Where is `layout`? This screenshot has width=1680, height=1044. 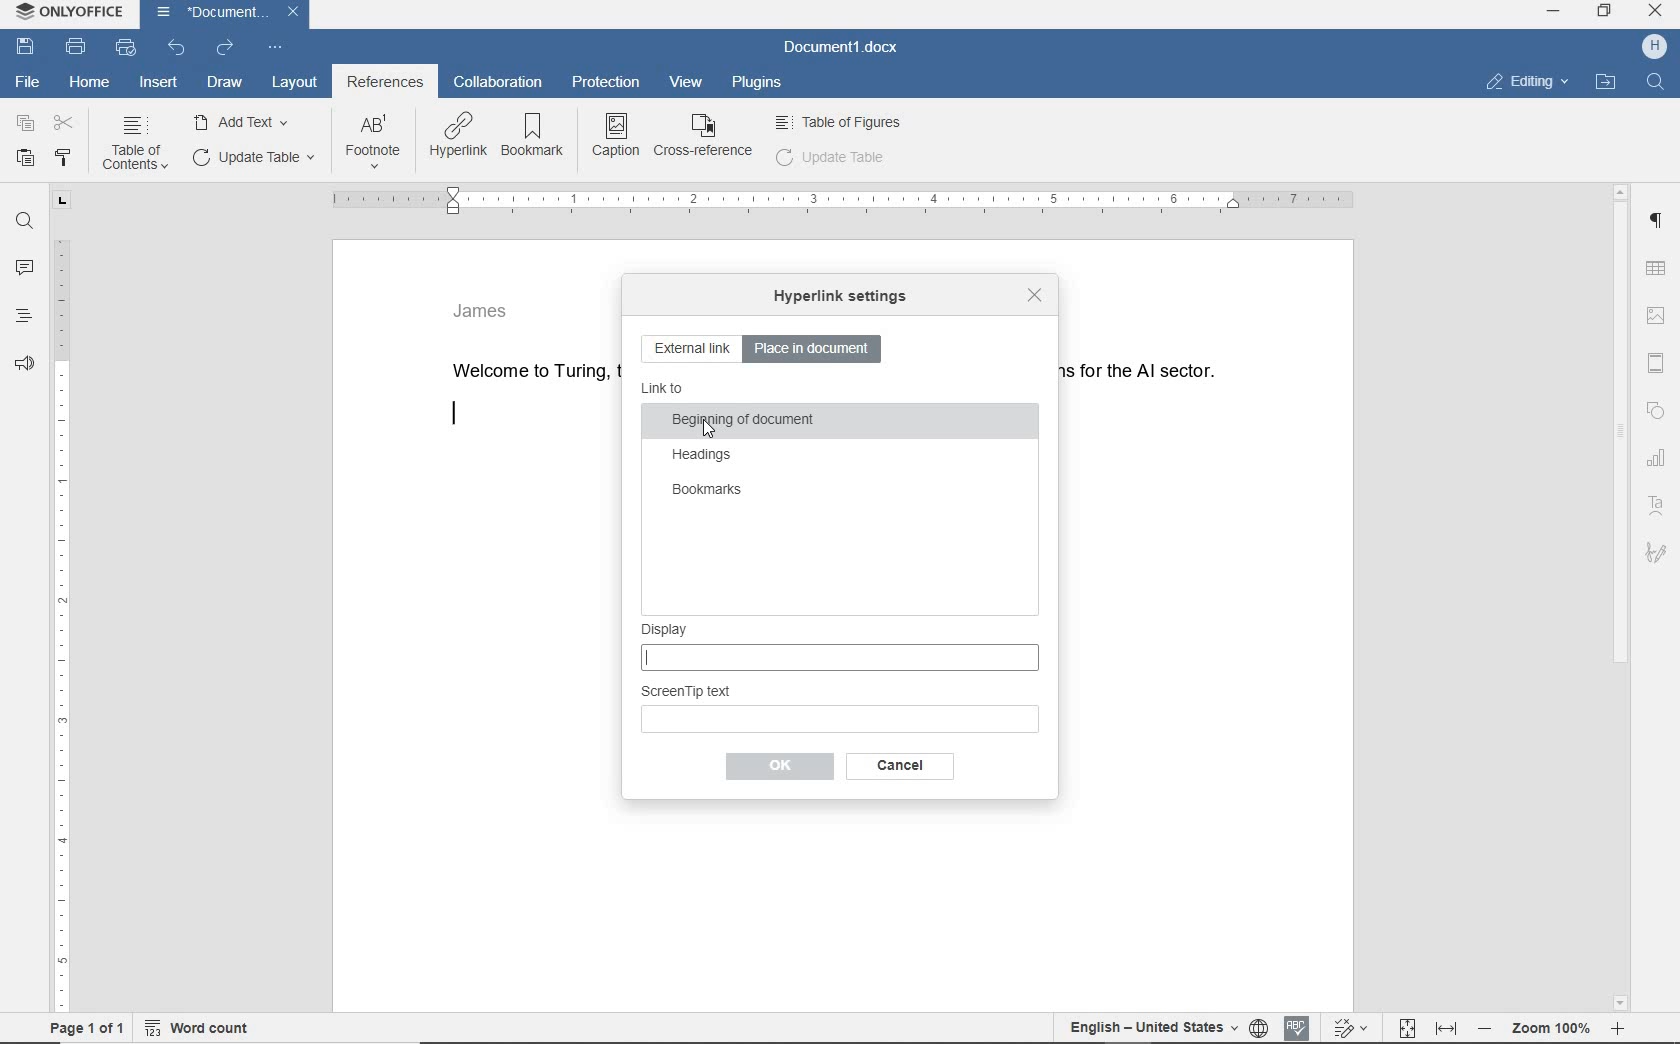 layout is located at coordinates (293, 81).